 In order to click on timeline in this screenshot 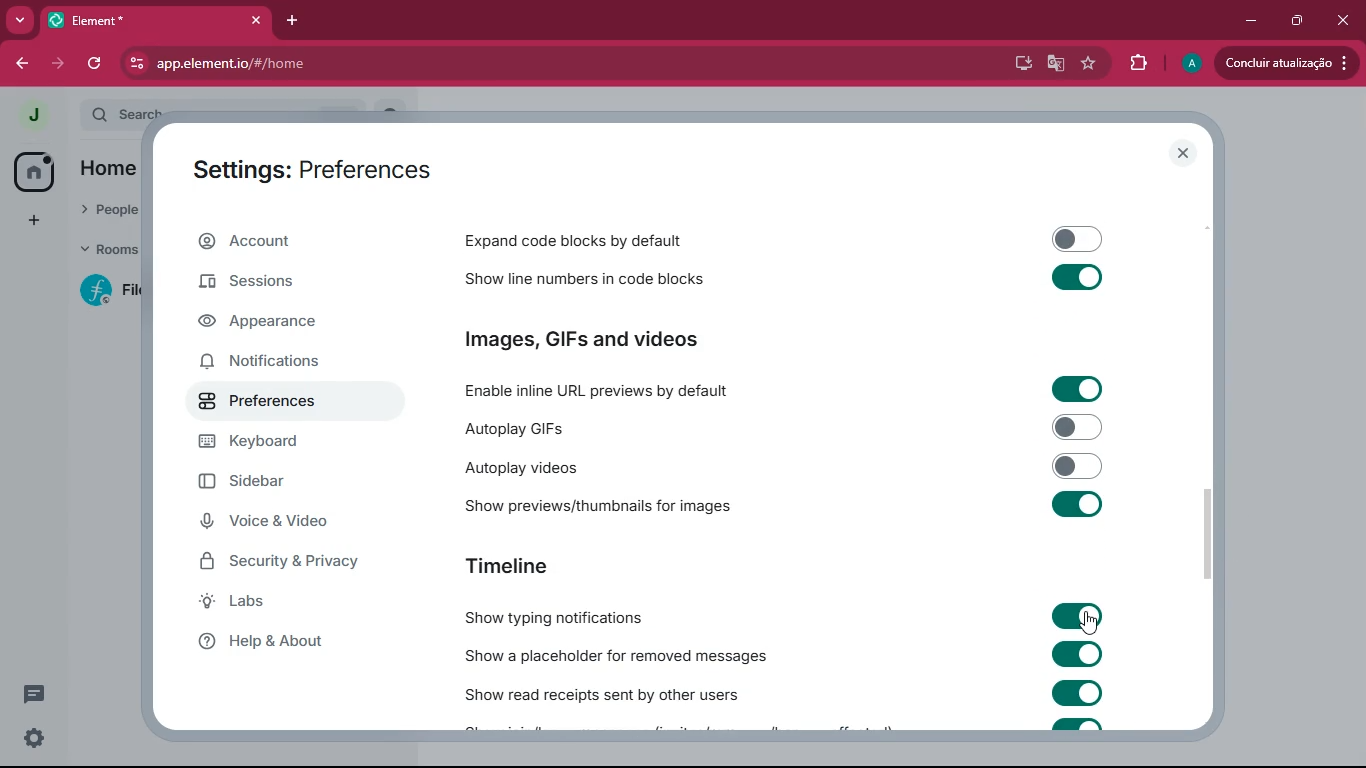, I will do `click(507, 563)`.